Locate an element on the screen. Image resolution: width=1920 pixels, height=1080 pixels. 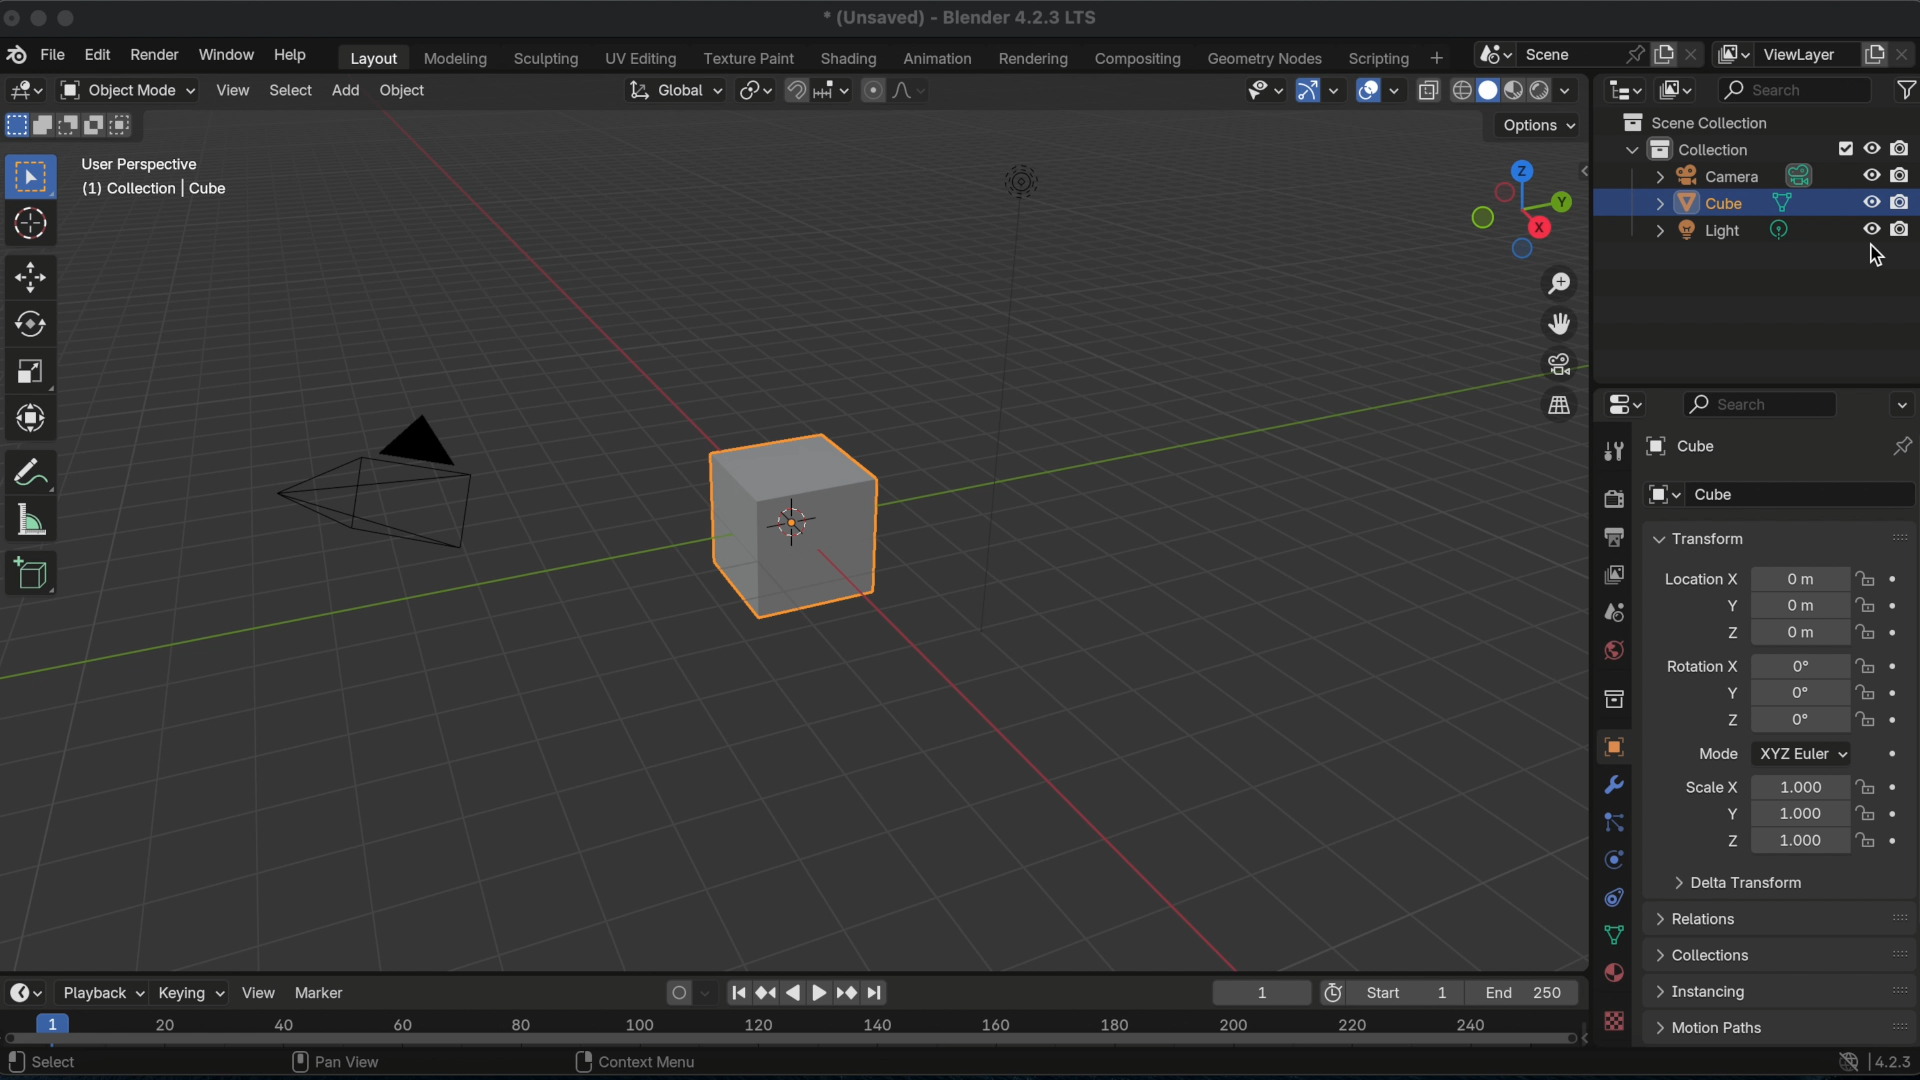
lock rotation is located at coordinates (1864, 691).